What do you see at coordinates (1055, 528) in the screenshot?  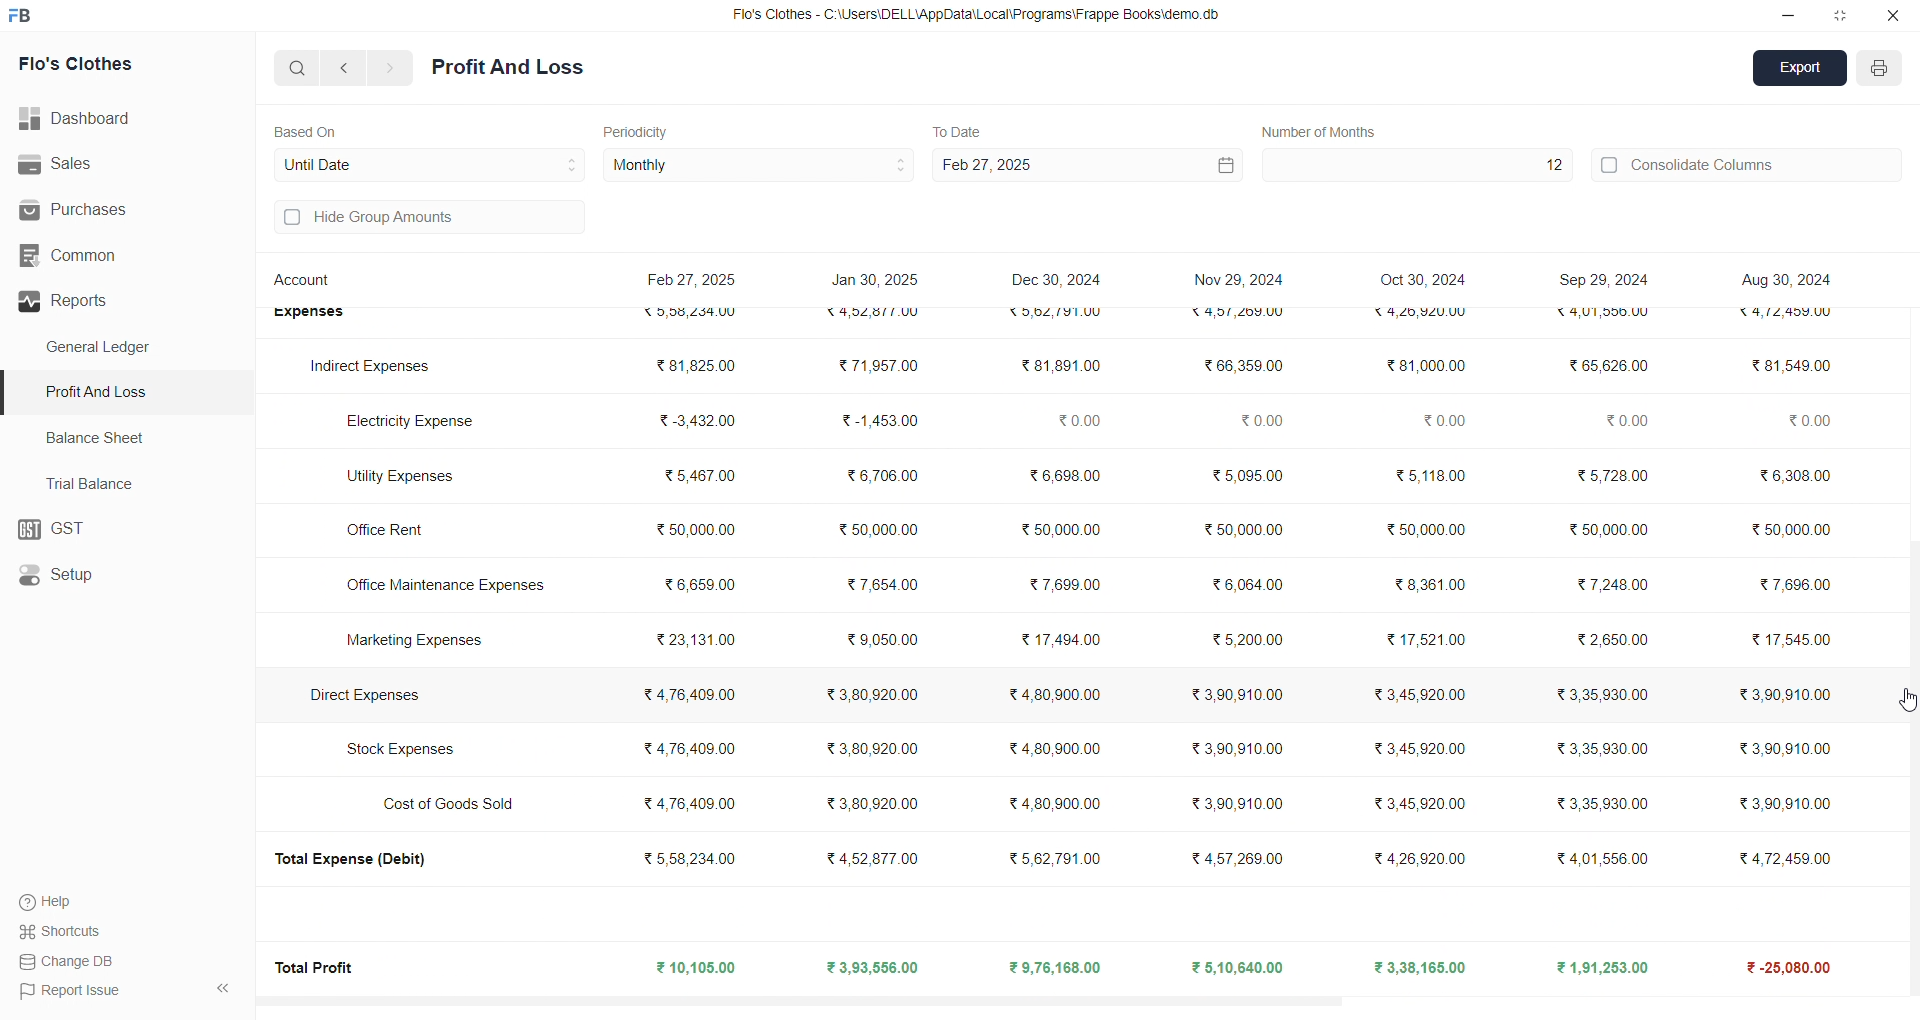 I see `₹50,000.00` at bounding box center [1055, 528].